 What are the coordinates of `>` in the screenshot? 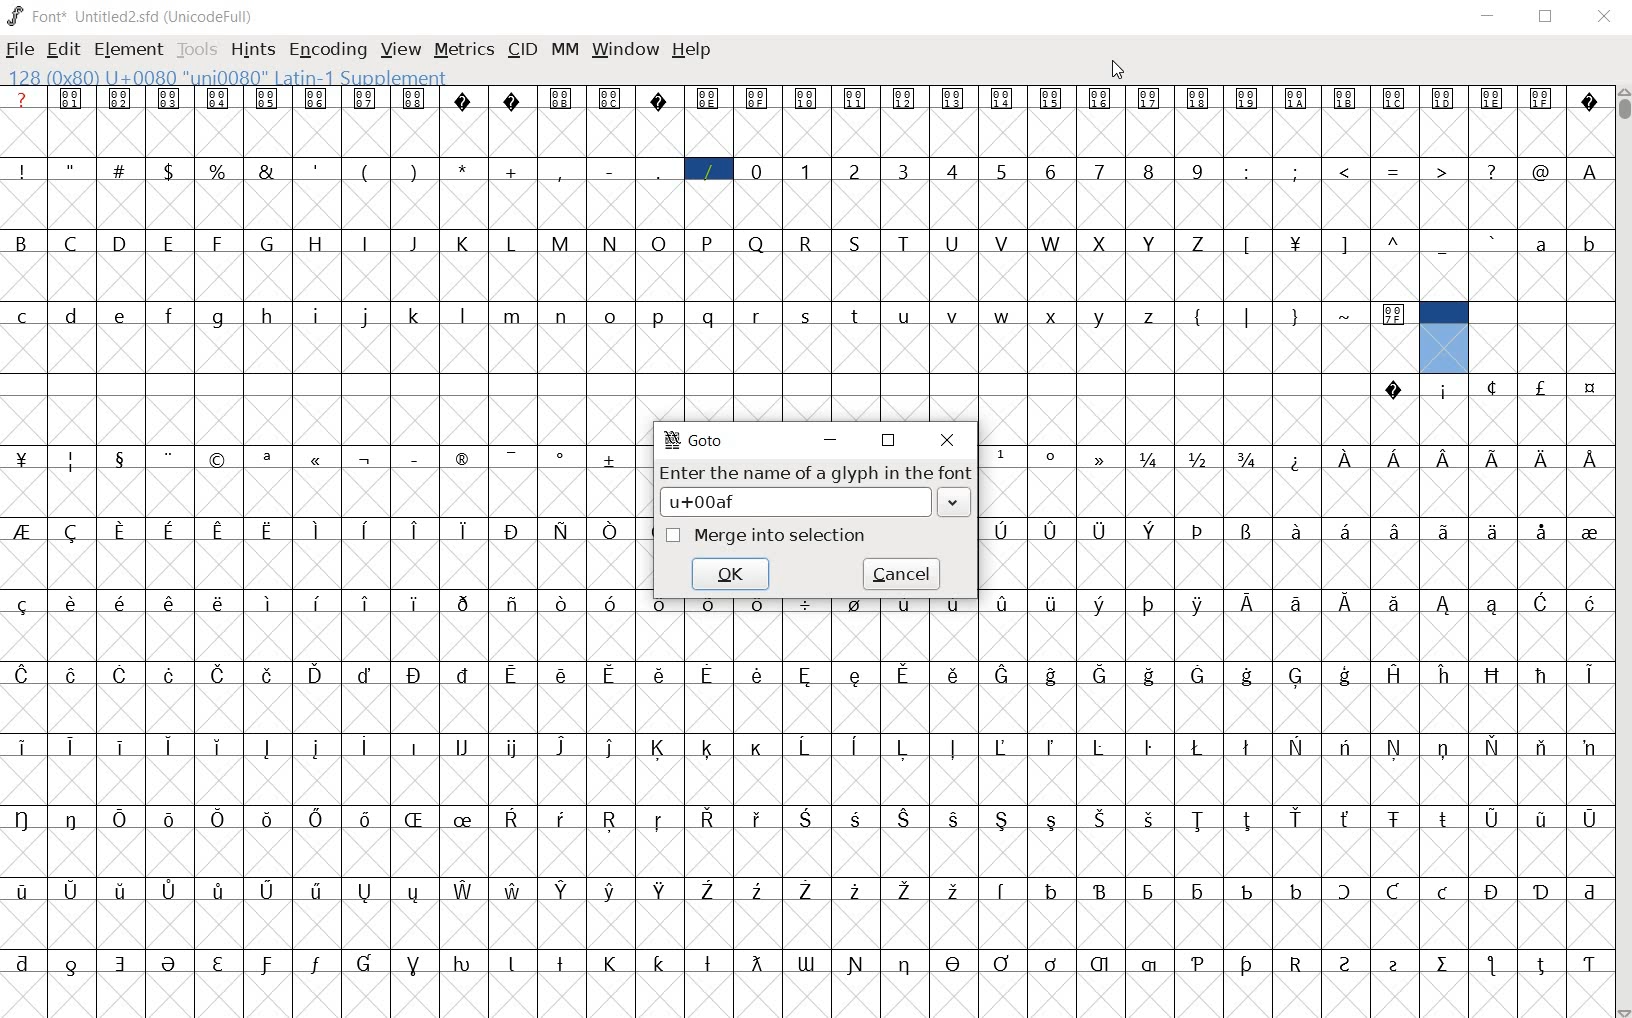 It's located at (1444, 170).